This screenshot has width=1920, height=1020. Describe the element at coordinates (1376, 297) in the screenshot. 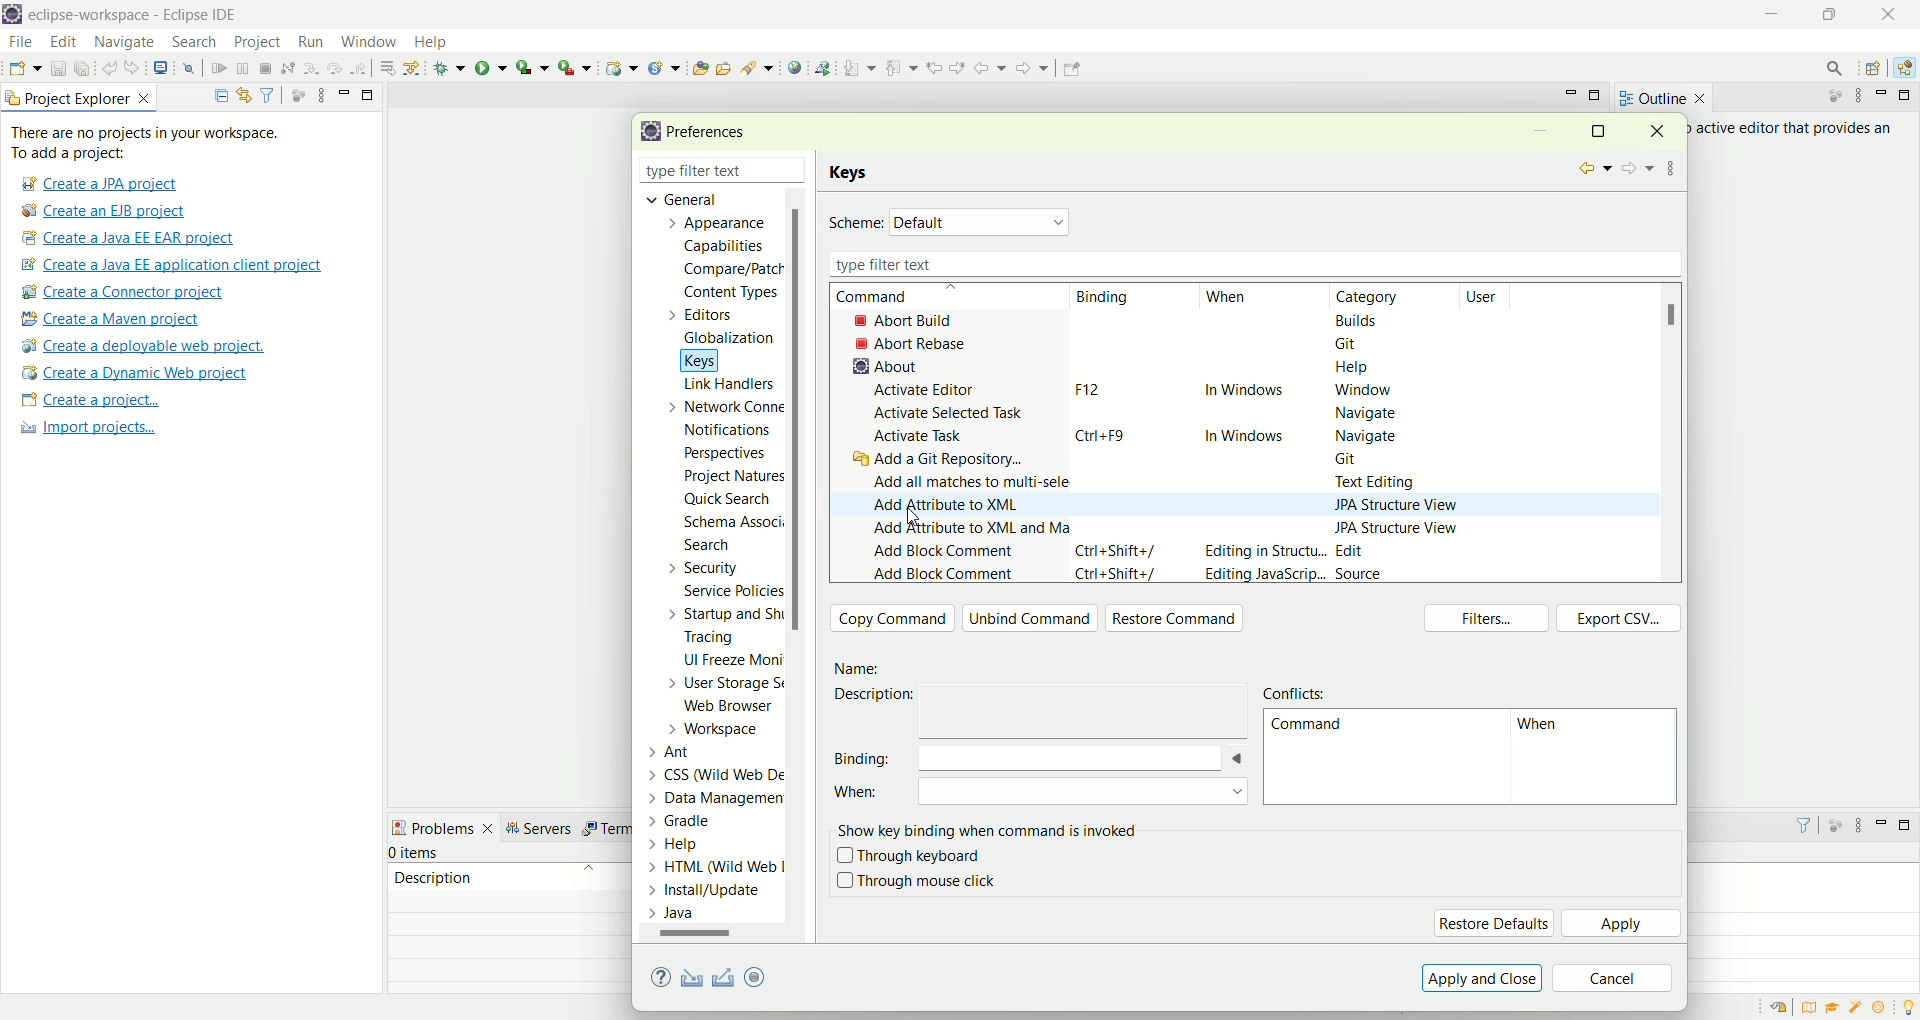

I see `category` at that location.